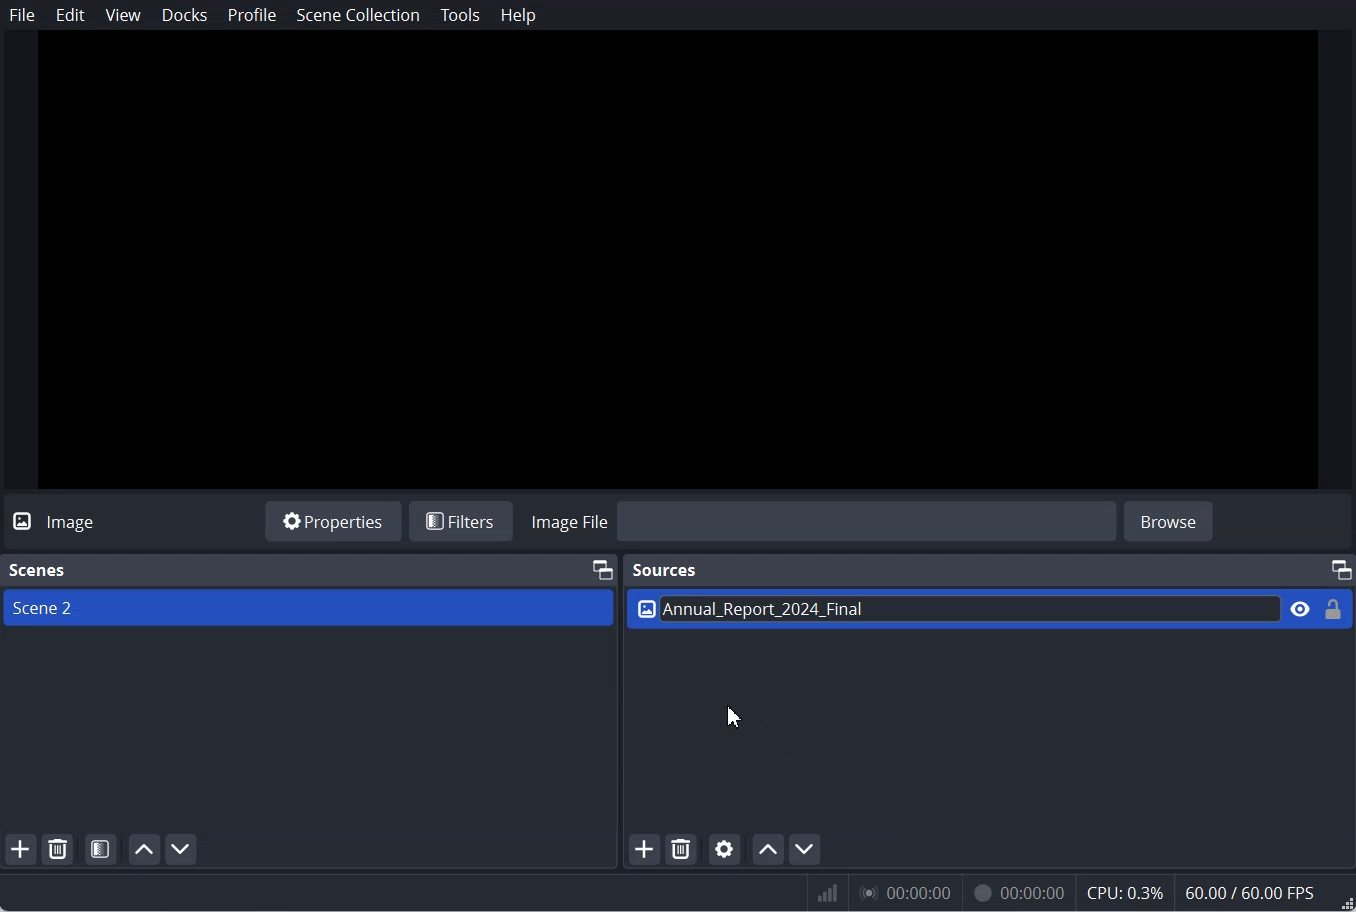 The image size is (1356, 912). What do you see at coordinates (1172, 520) in the screenshot?
I see `browse` at bounding box center [1172, 520].